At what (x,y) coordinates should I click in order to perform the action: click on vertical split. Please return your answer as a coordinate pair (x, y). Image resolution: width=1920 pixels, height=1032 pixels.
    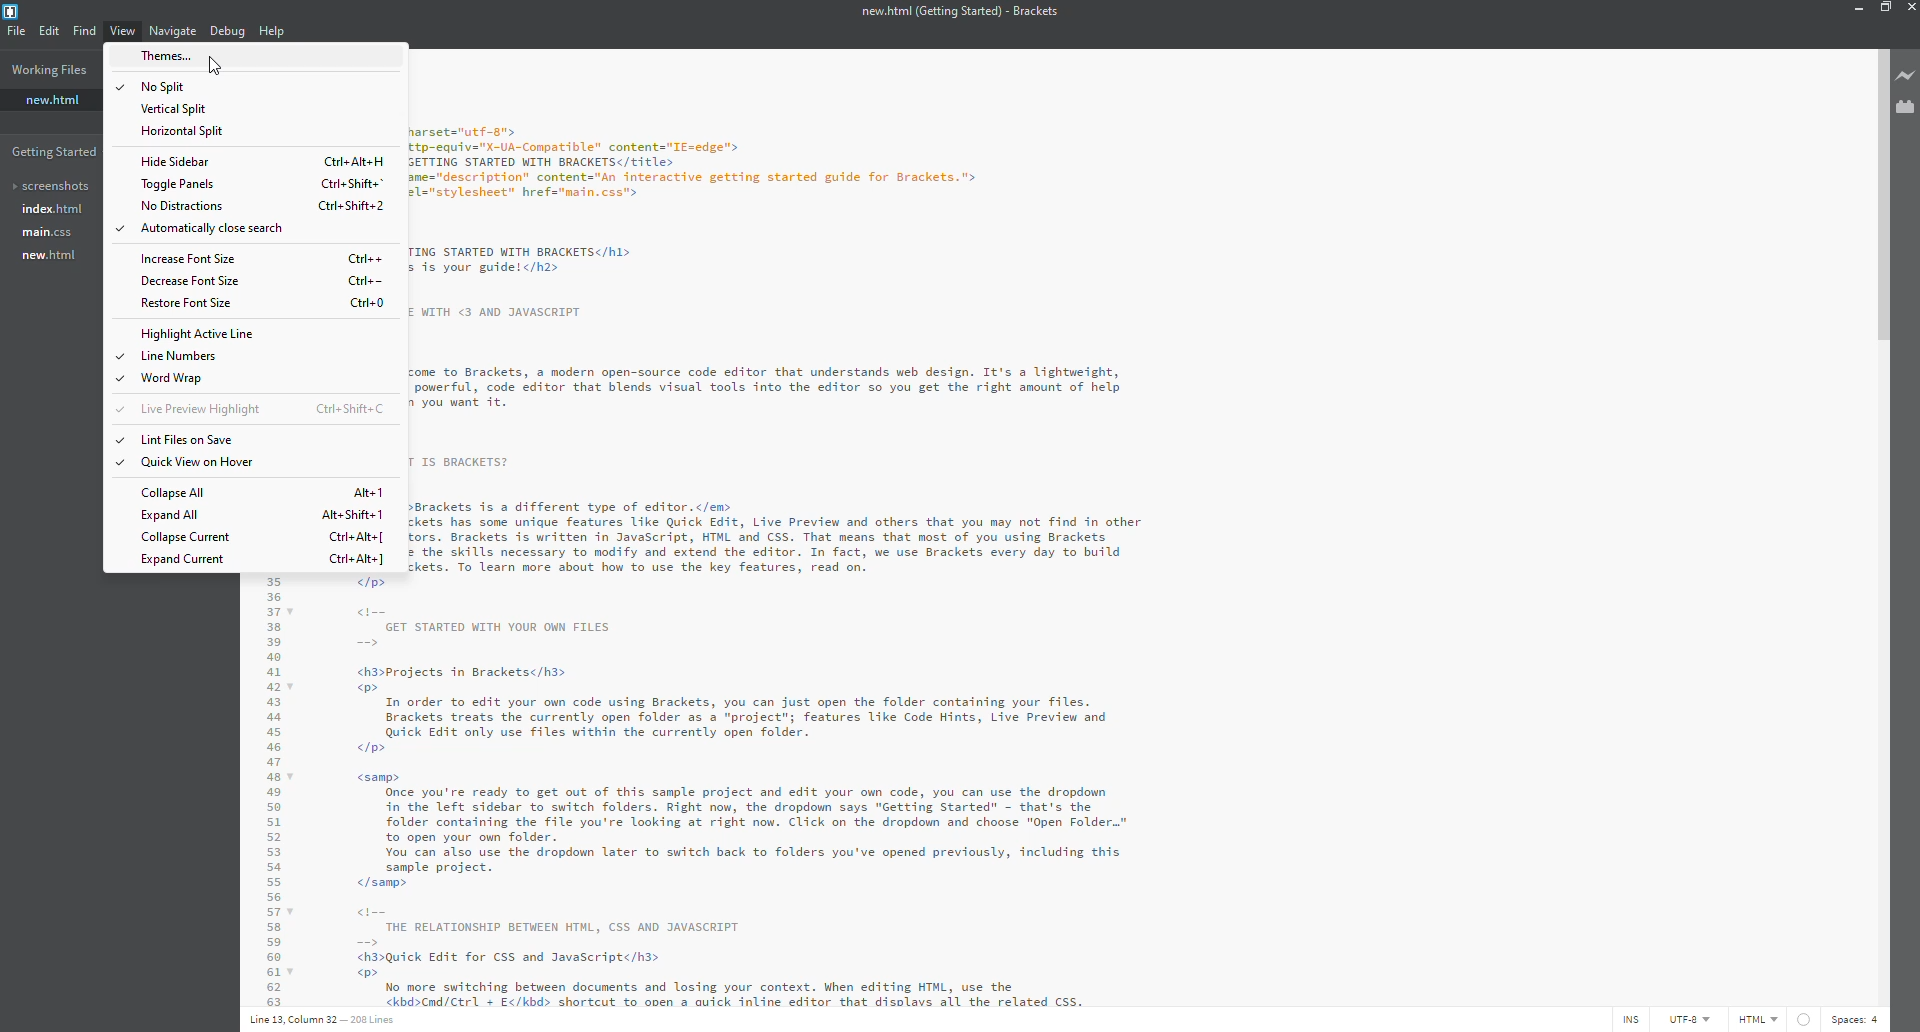
    Looking at the image, I should click on (173, 109).